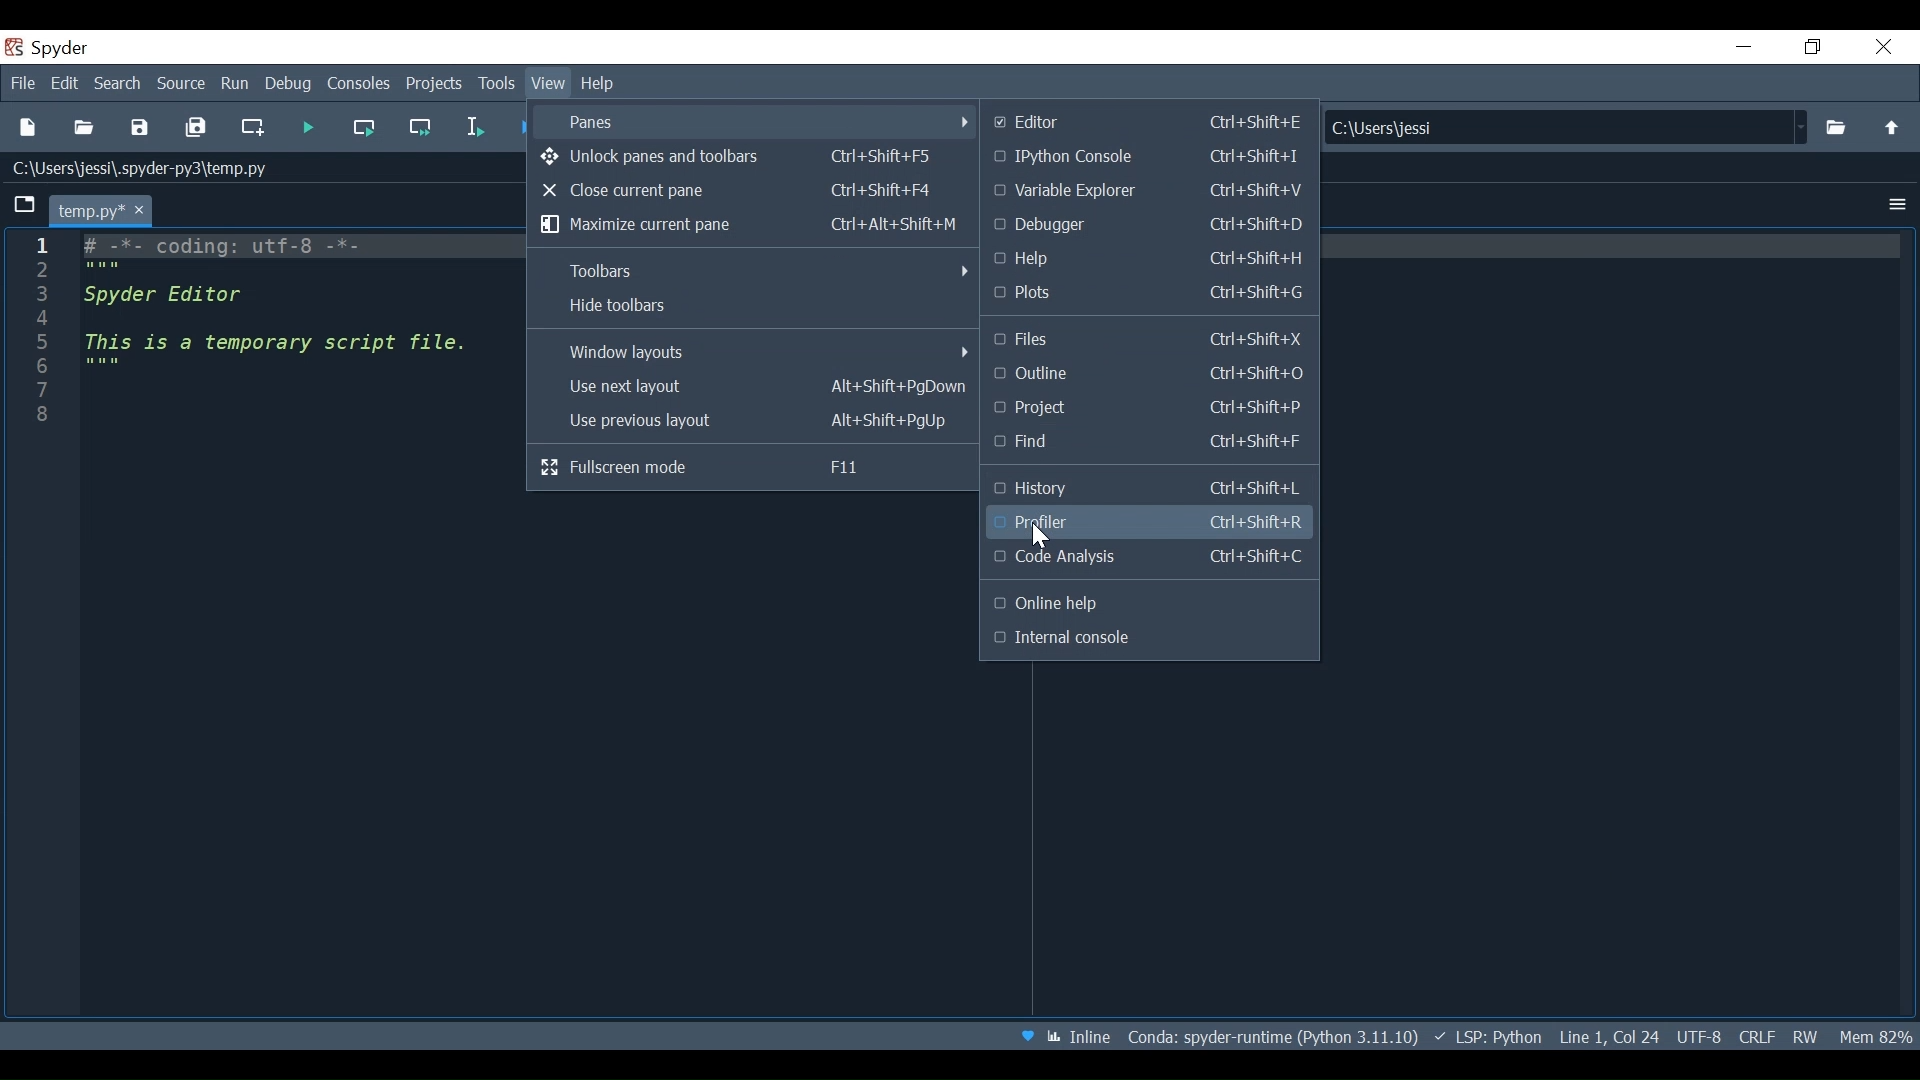 The image size is (1920, 1080). Describe the element at coordinates (27, 208) in the screenshot. I see `Browse tabs` at that location.